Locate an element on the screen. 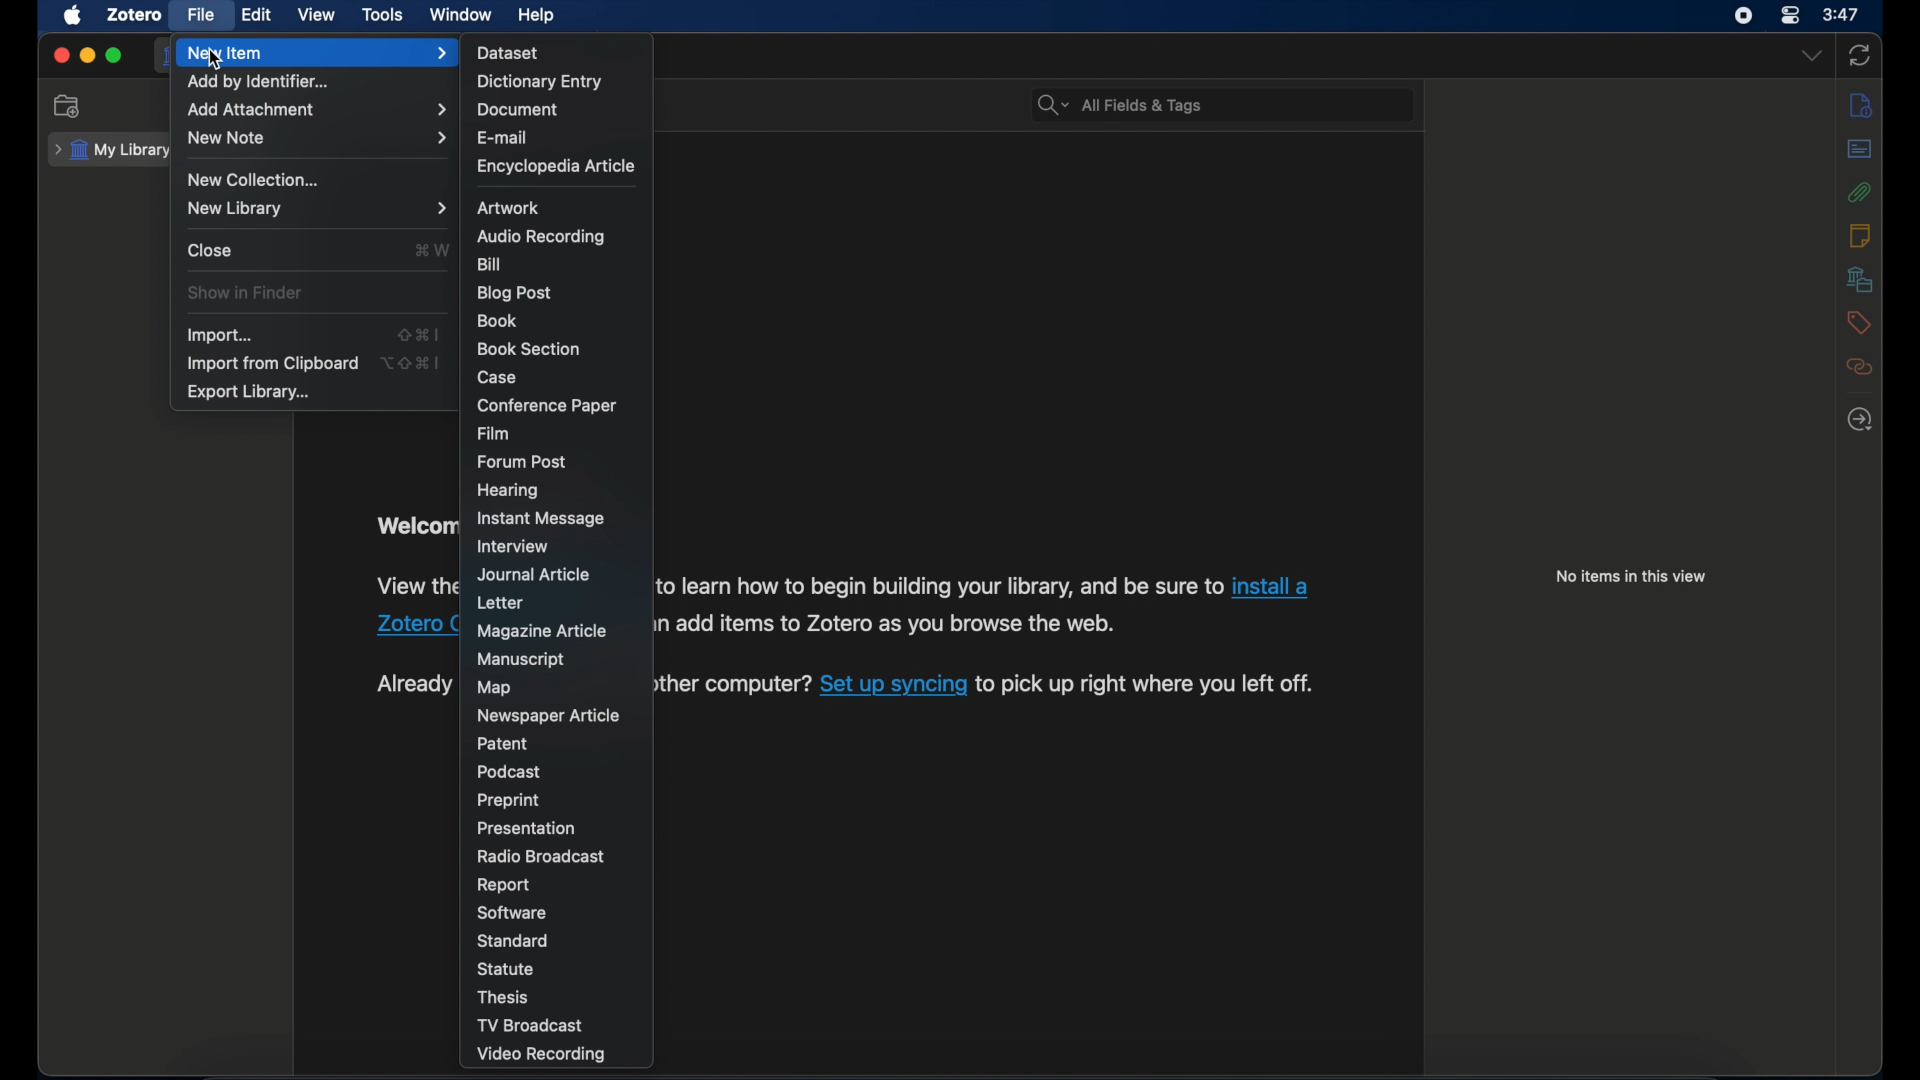 Image resolution: width=1920 pixels, height=1080 pixels. book is located at coordinates (497, 320).